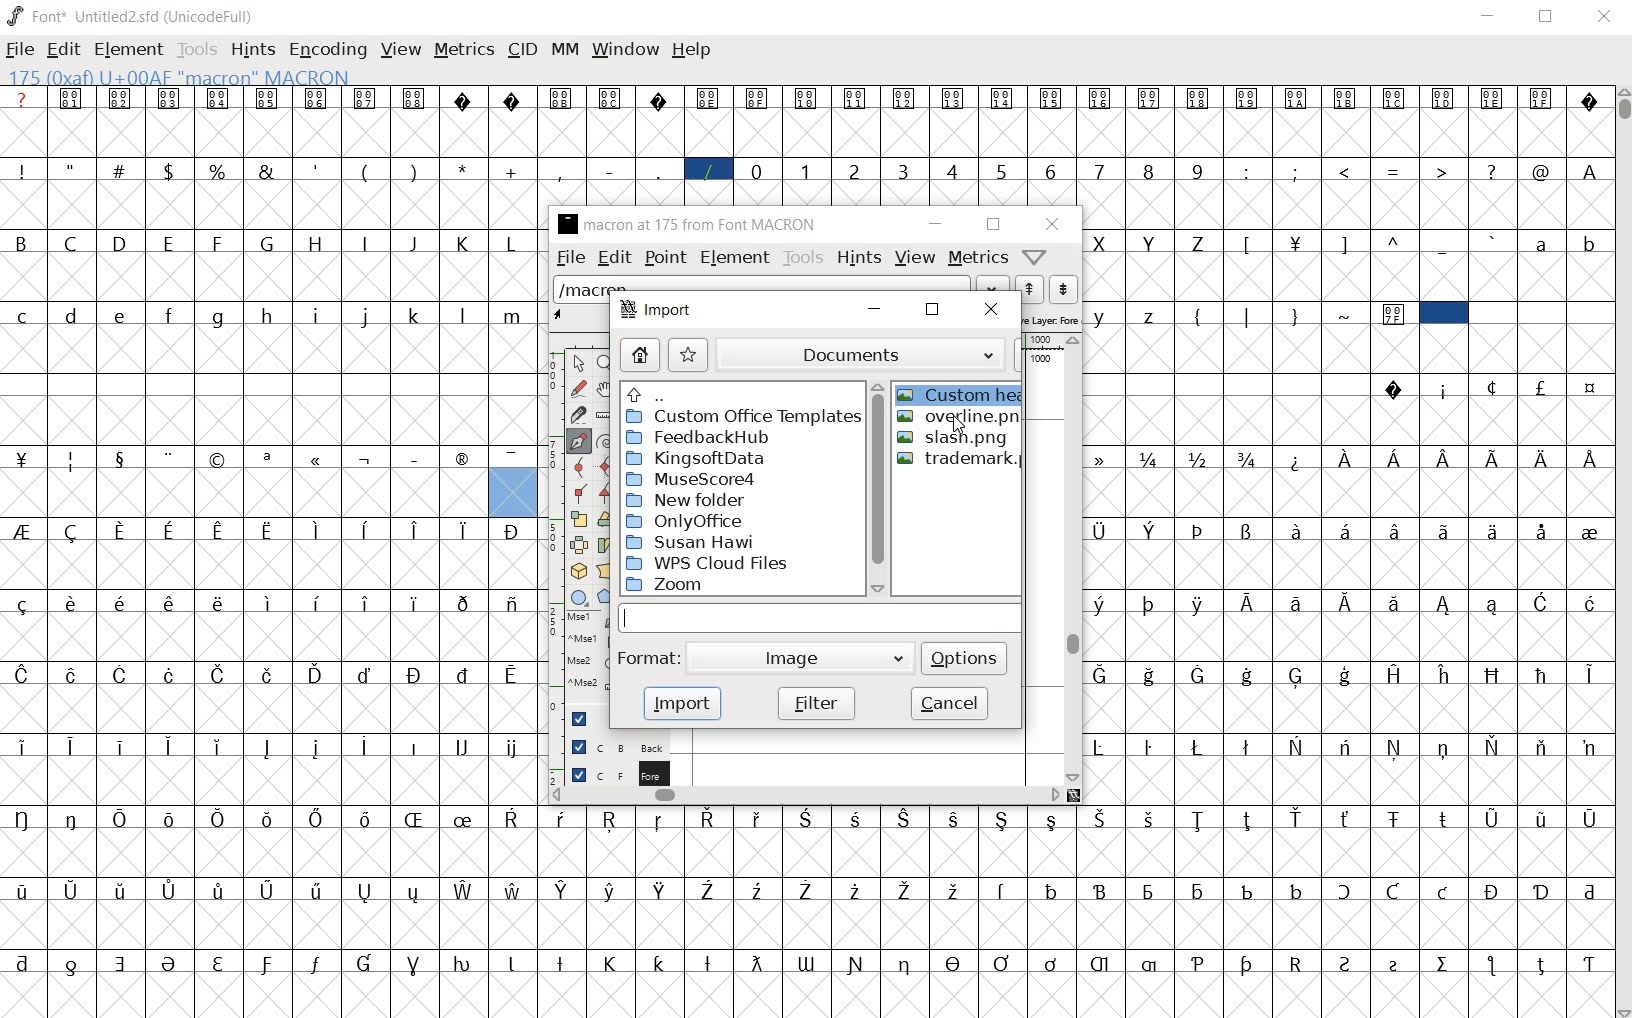  I want to click on Symbol, so click(219, 98).